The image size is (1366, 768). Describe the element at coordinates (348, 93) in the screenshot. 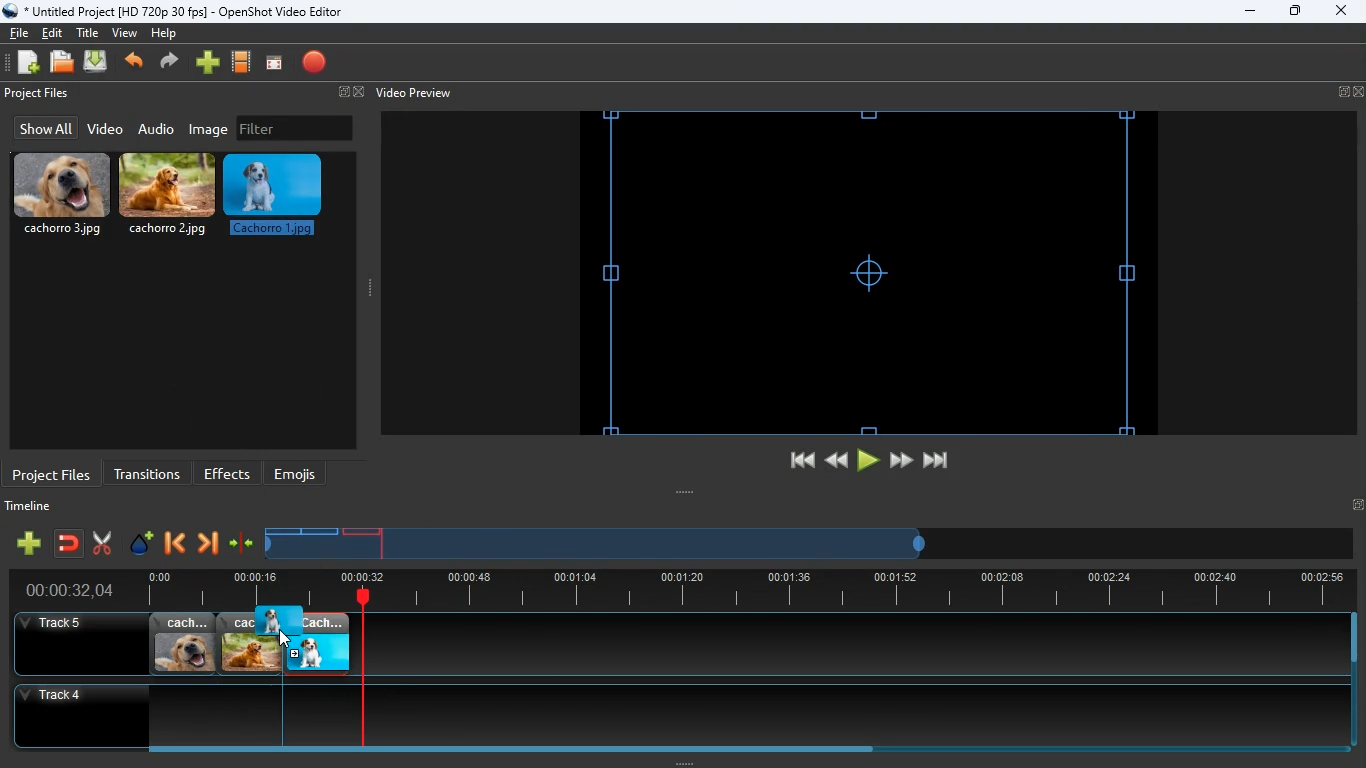

I see `fullscreen` at that location.